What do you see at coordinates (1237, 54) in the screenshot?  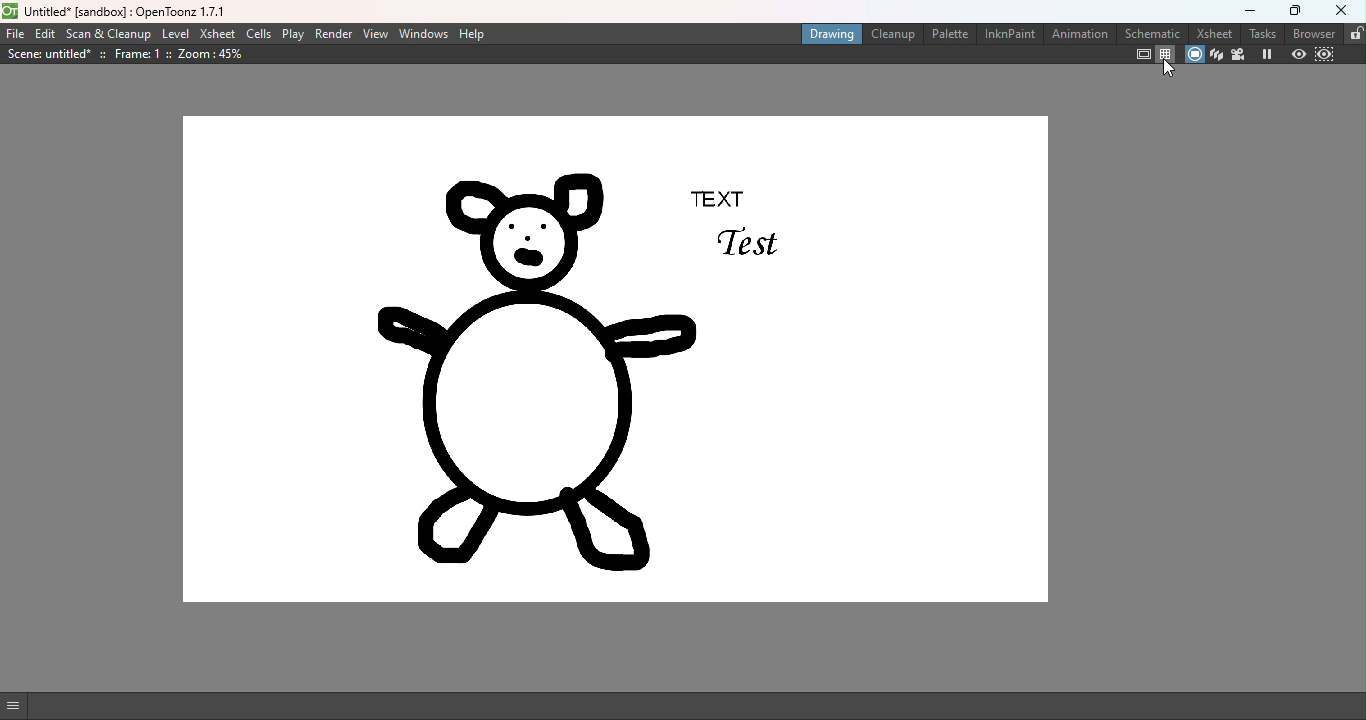 I see `Camera view` at bounding box center [1237, 54].